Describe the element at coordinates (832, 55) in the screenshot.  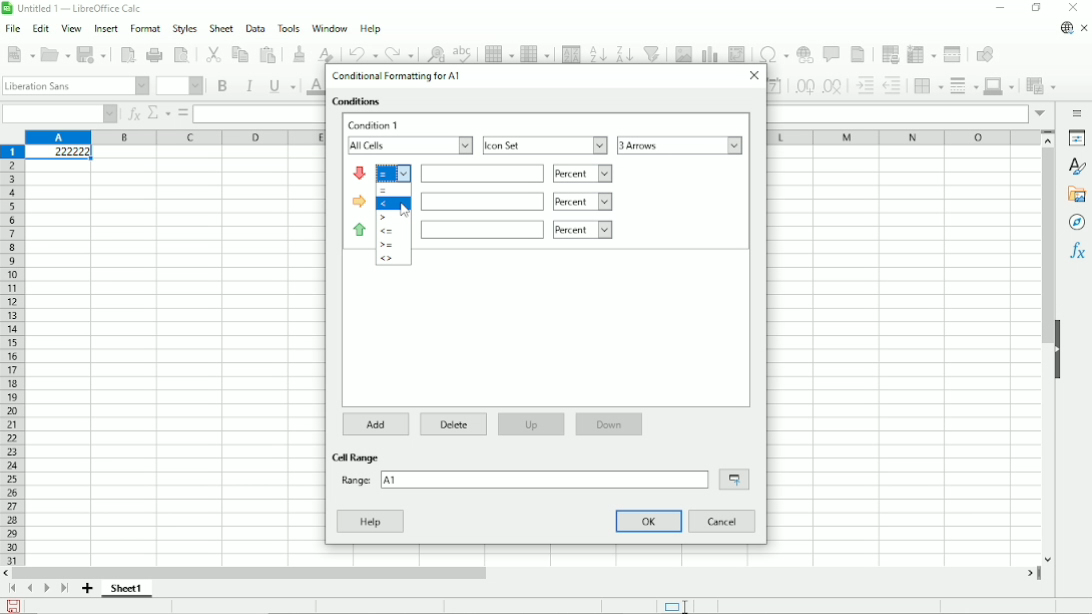
I see `Insert comment` at that location.